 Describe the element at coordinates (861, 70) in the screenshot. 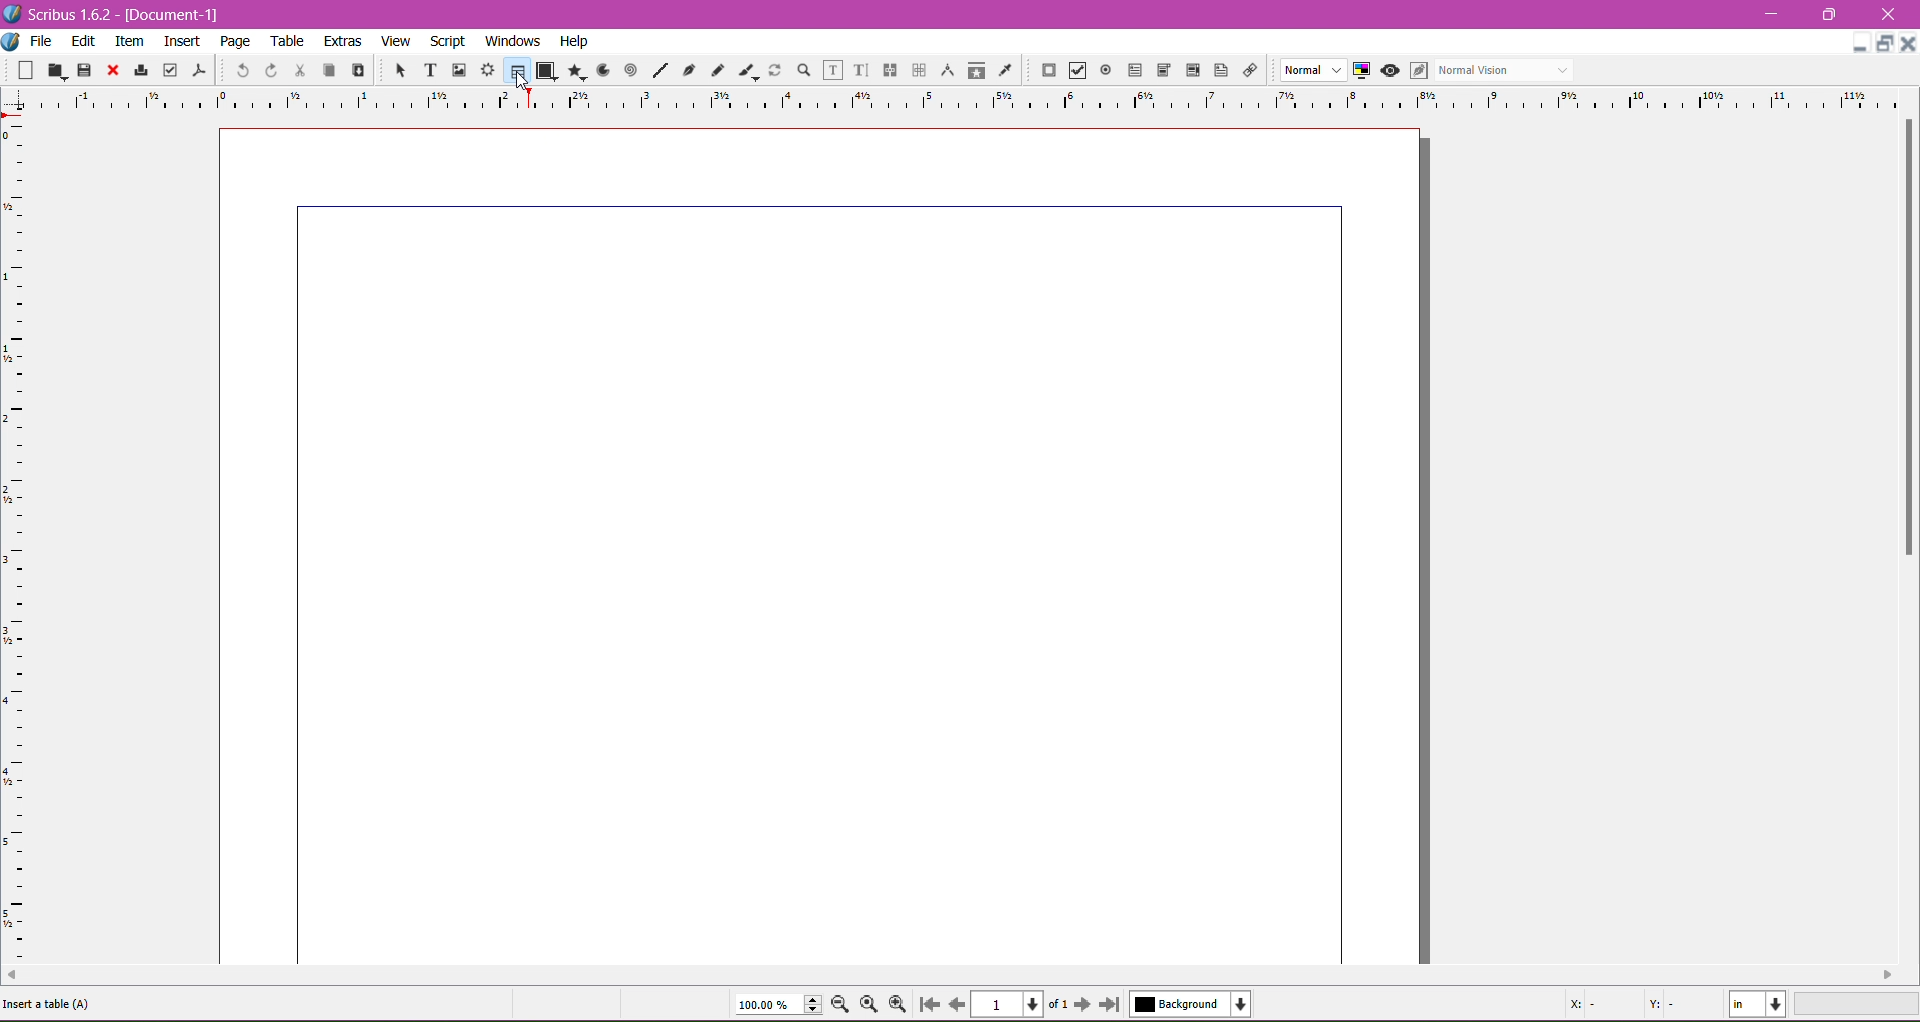

I see `Edit Text with Story` at that location.